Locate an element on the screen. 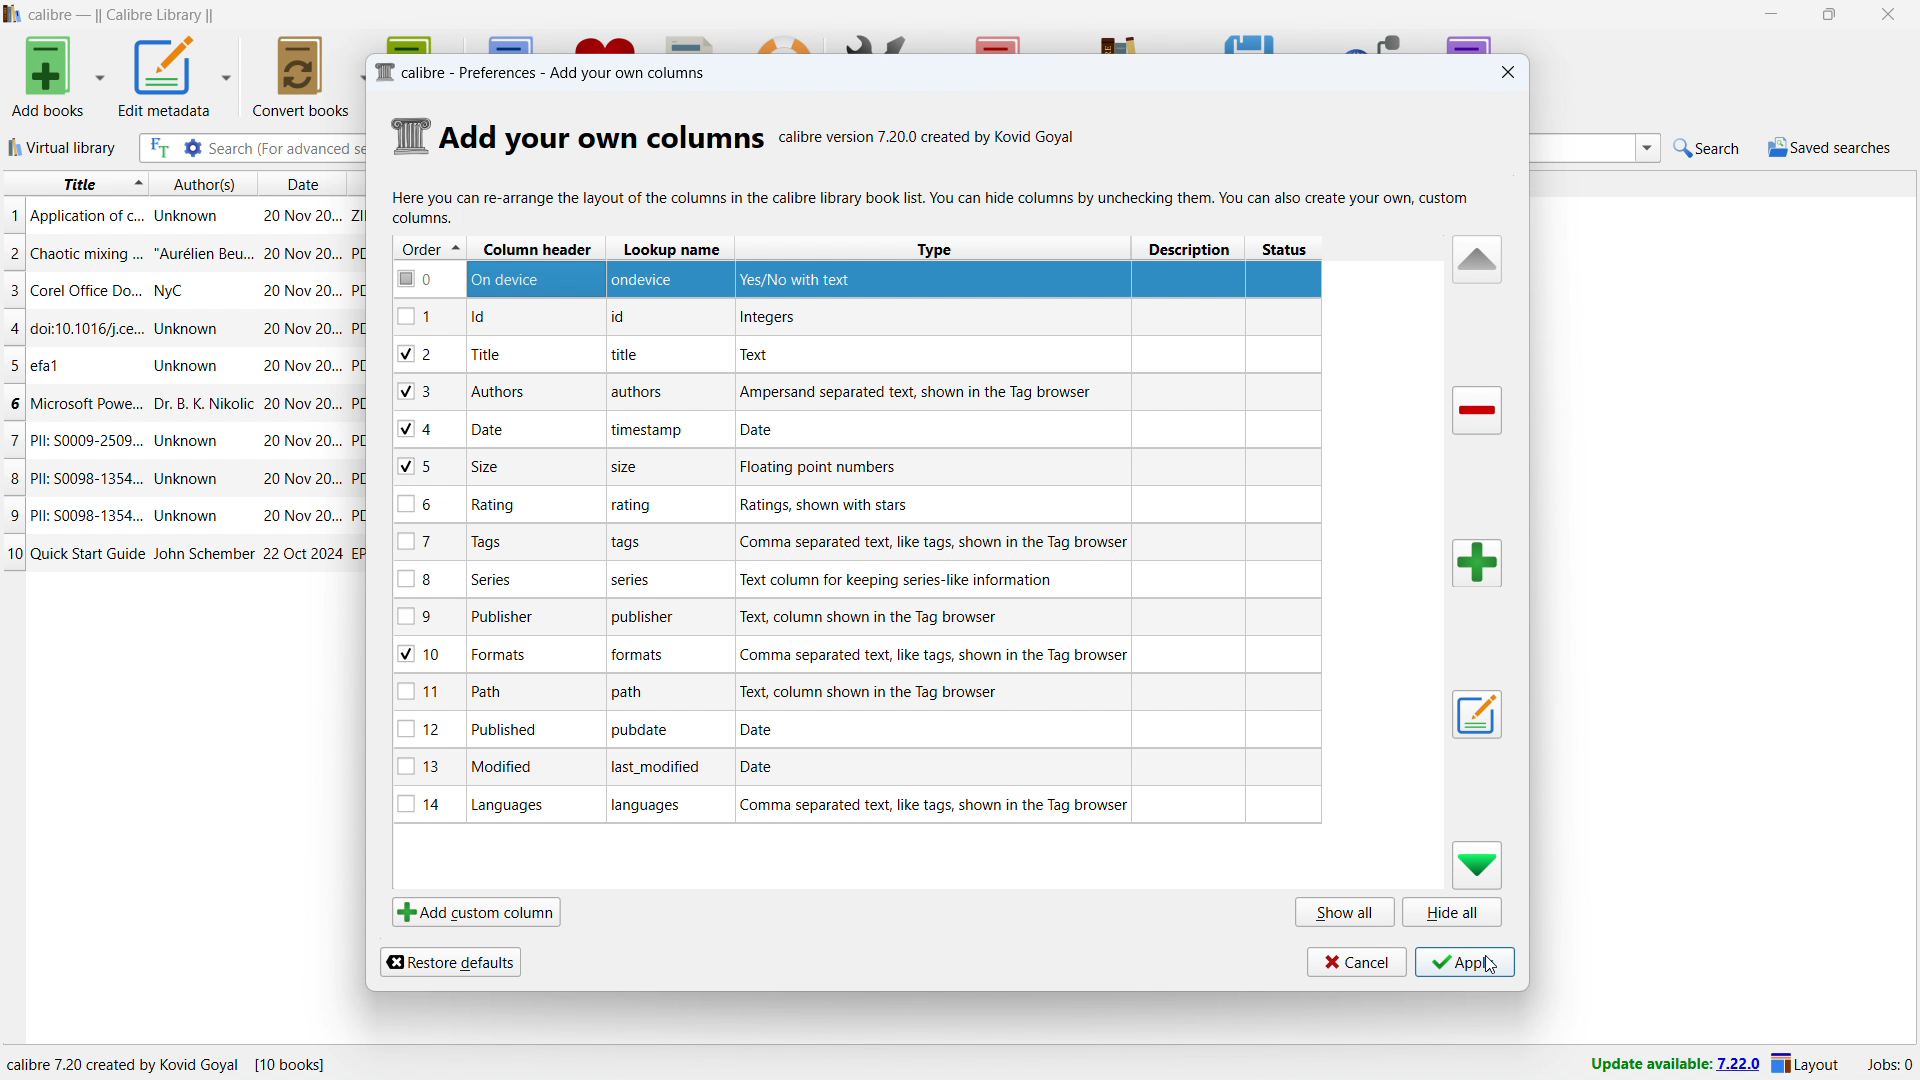 The image size is (1920, 1080). move up a column is located at coordinates (1477, 260).